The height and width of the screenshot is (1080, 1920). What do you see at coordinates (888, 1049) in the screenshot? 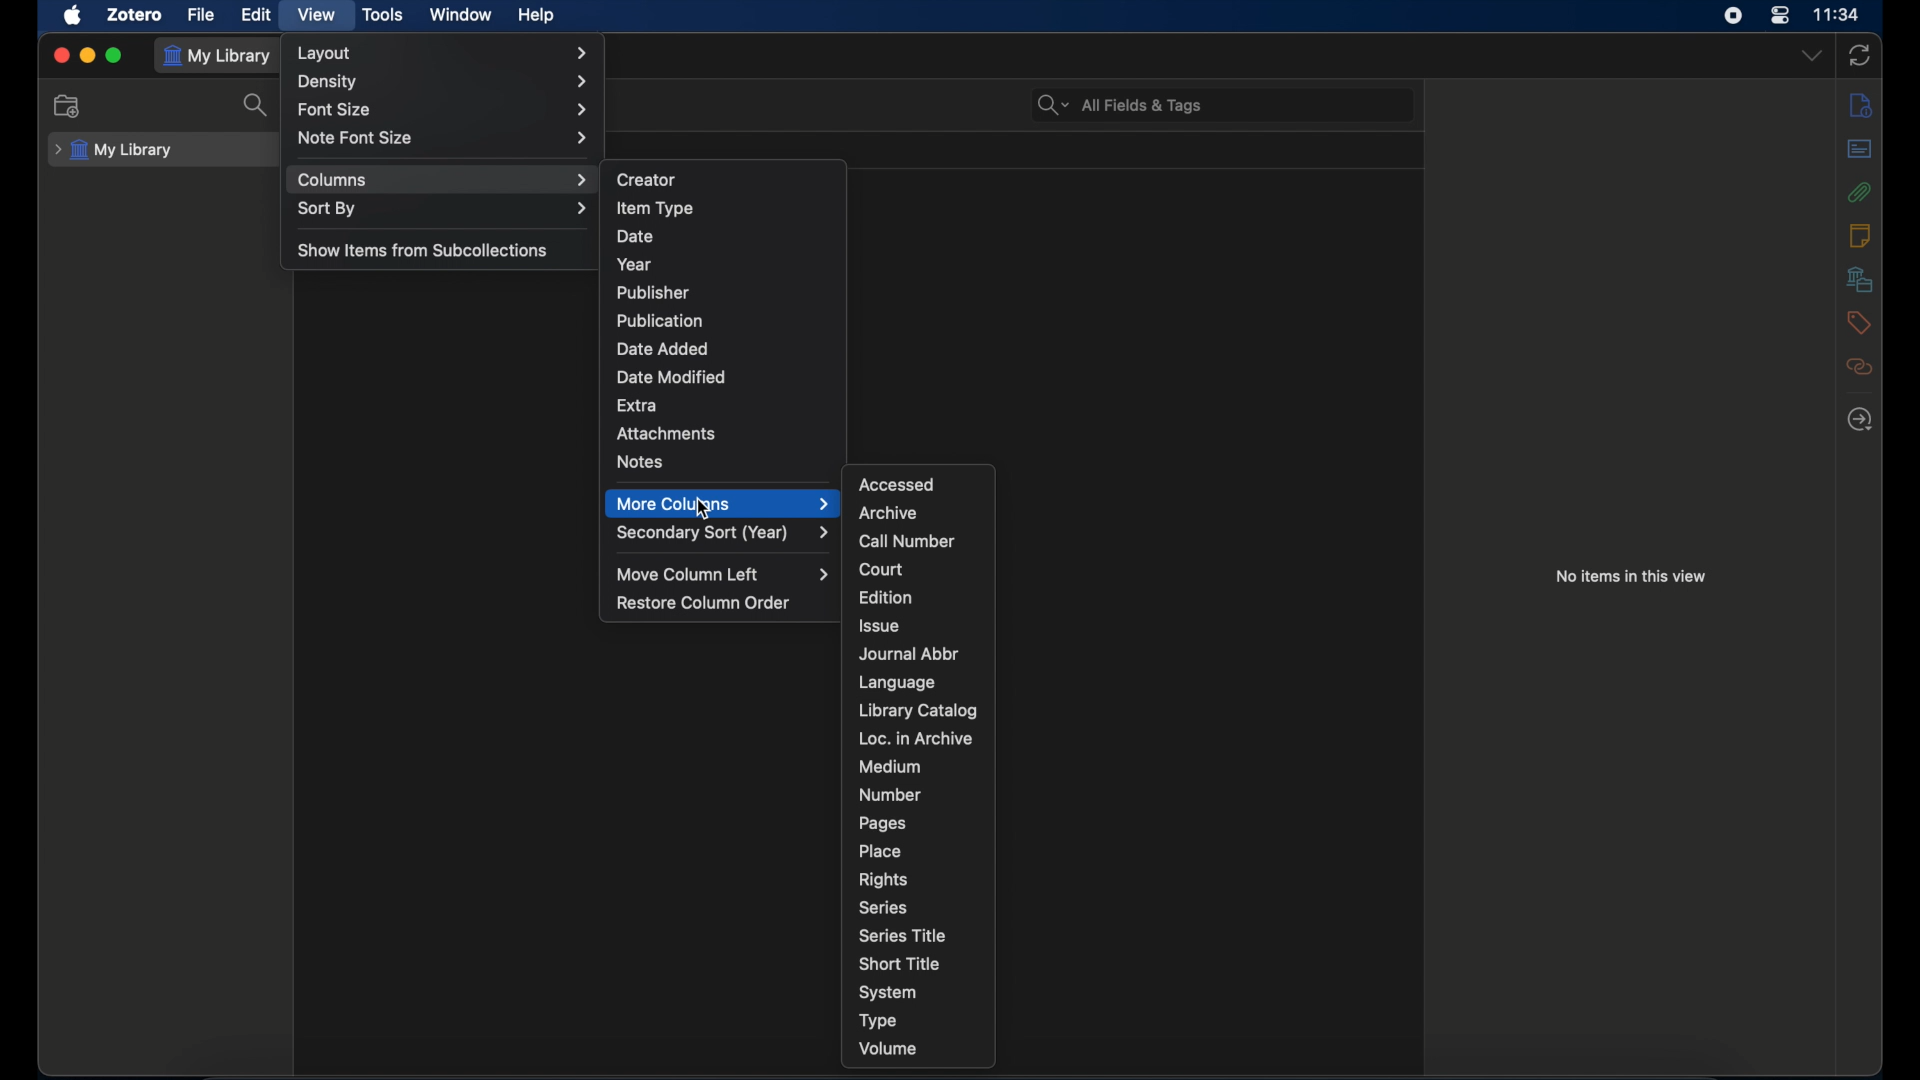
I see `volume` at bounding box center [888, 1049].